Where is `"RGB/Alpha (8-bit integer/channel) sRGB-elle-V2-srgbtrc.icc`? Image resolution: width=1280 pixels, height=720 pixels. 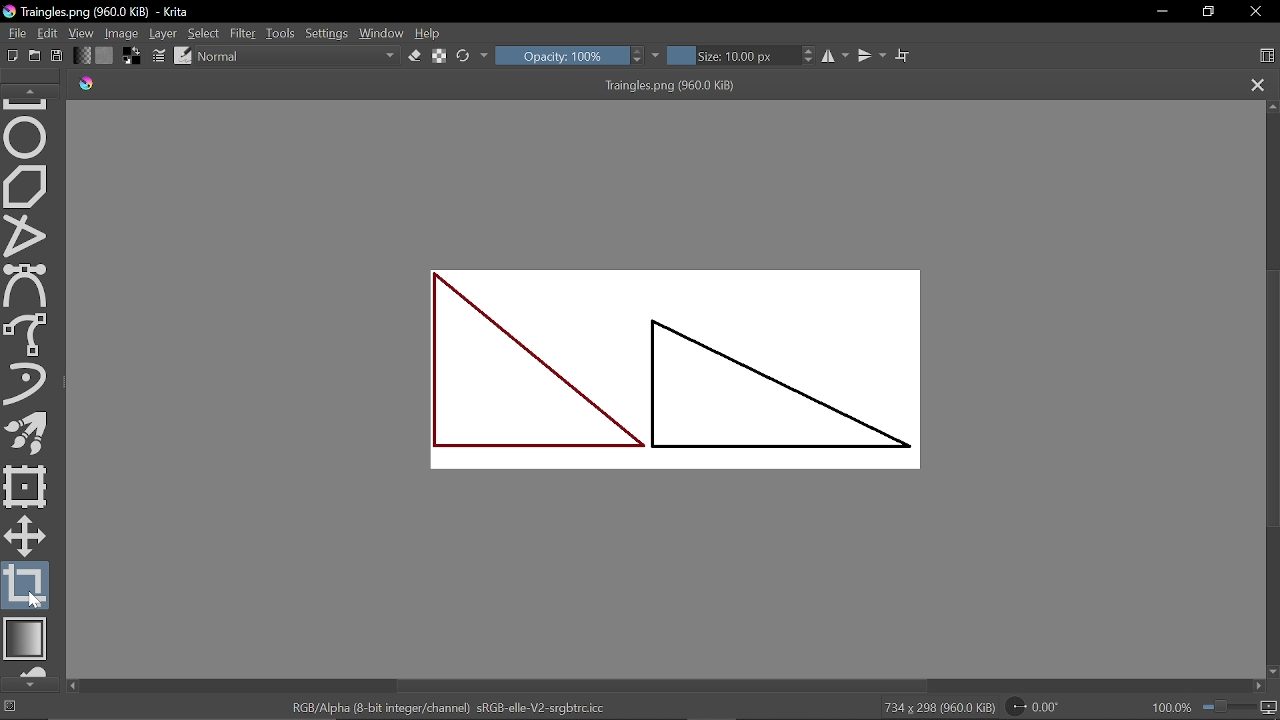 "RGB/Alpha (8-bit integer/channel) sRGB-elle-V2-srgbtrc.icc is located at coordinates (448, 707).